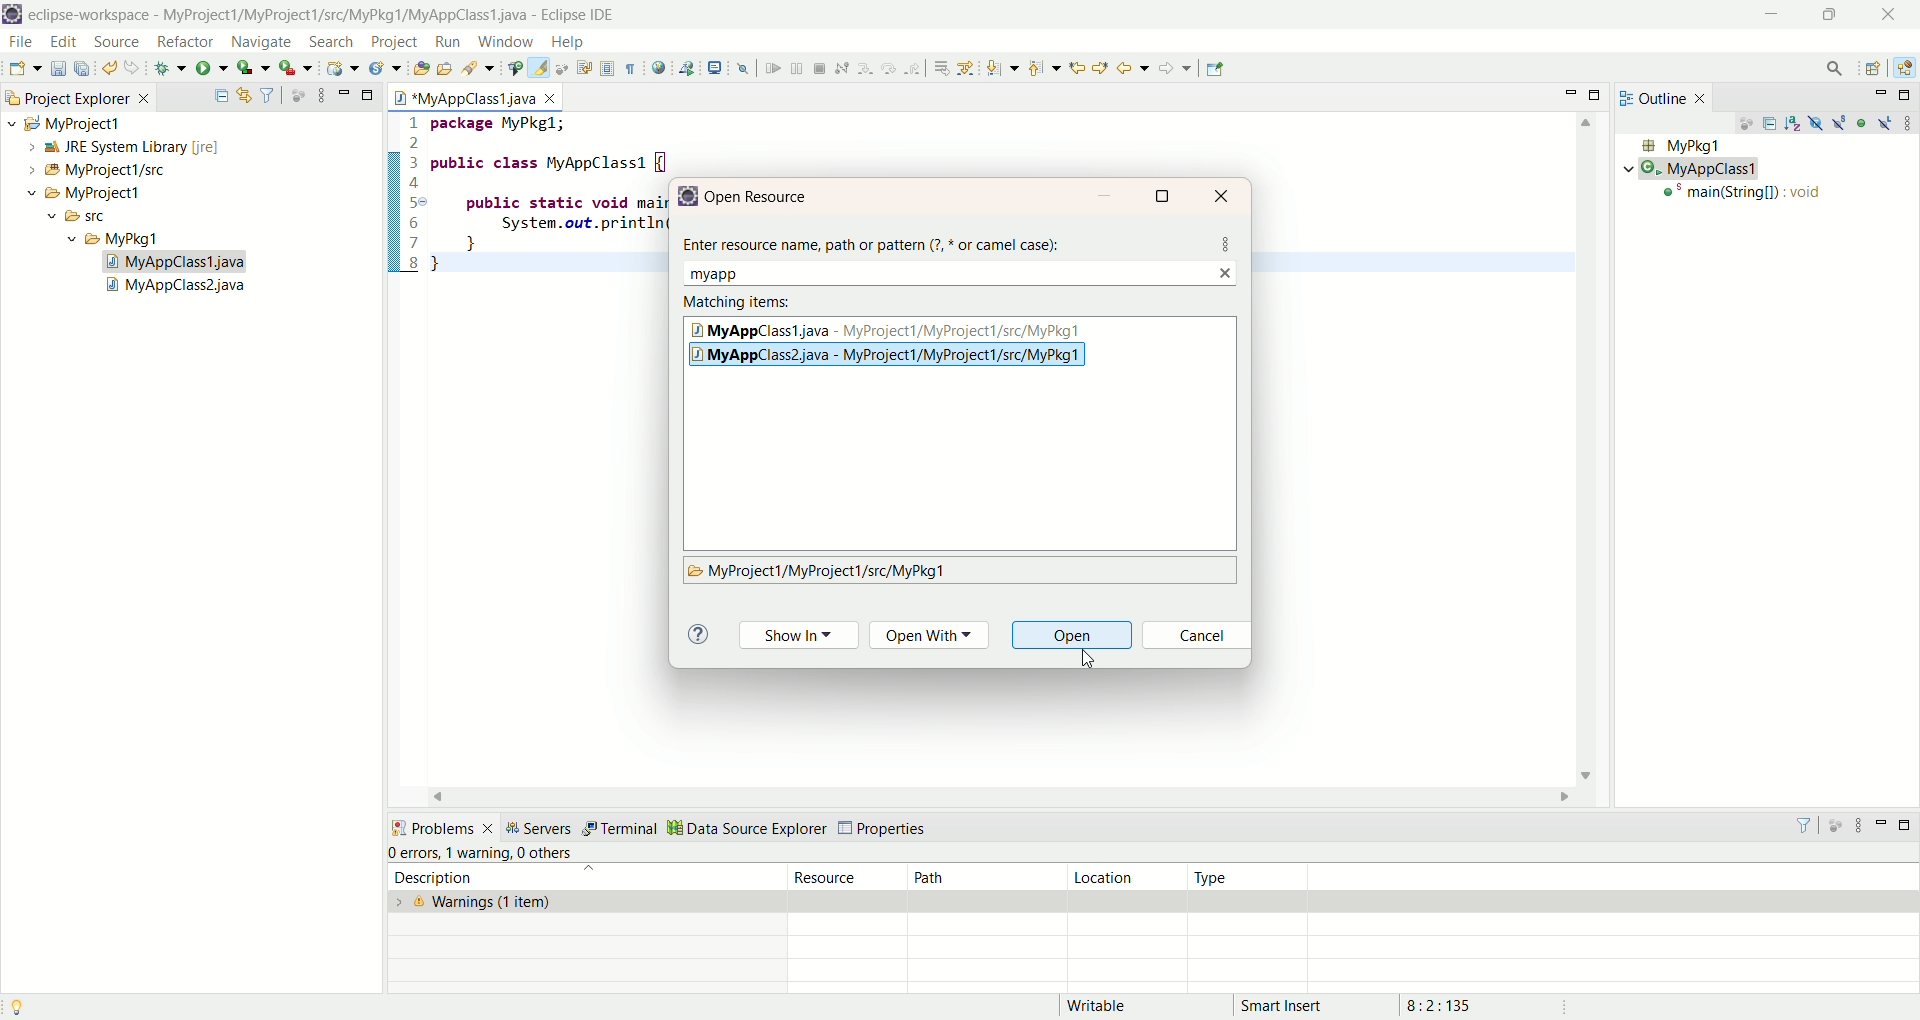  What do you see at coordinates (320, 94) in the screenshot?
I see `view menu` at bounding box center [320, 94].